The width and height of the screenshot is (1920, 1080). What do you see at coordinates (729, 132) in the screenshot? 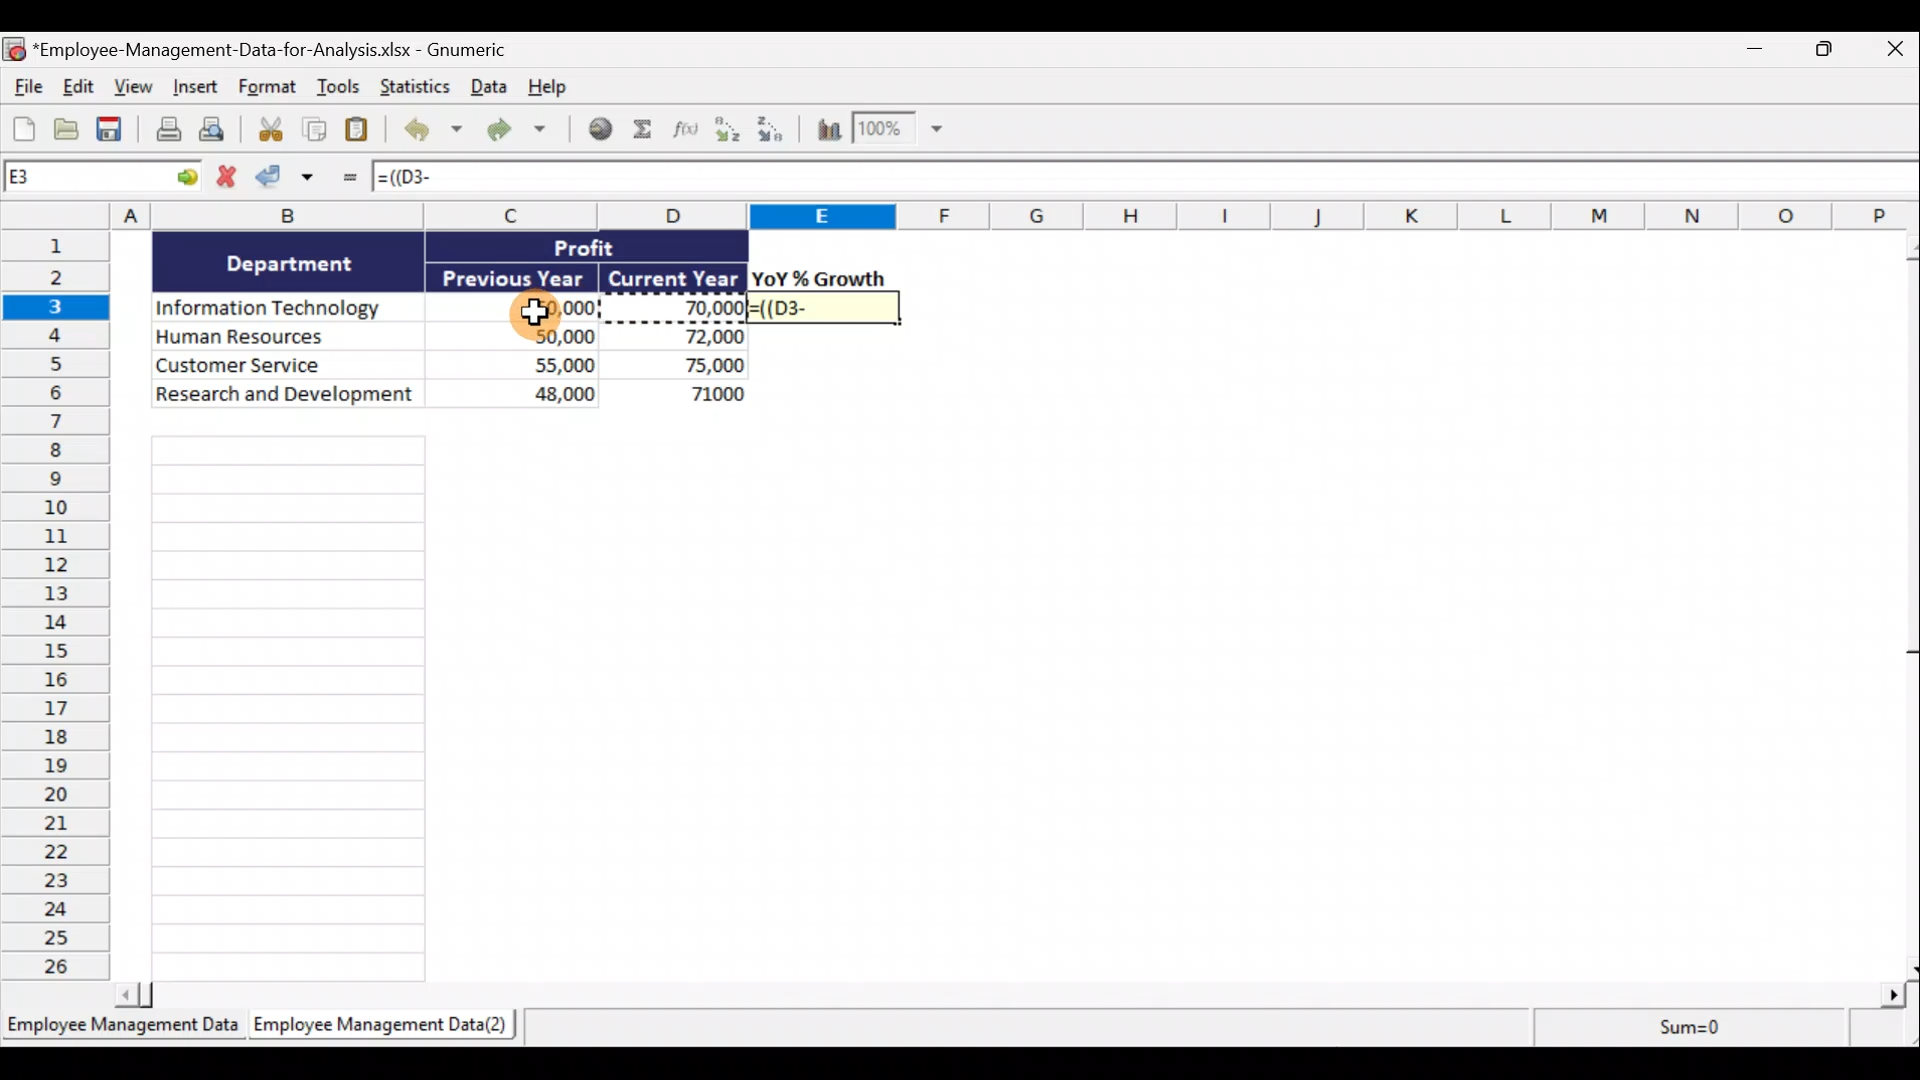
I see `Sort Ascending` at bounding box center [729, 132].